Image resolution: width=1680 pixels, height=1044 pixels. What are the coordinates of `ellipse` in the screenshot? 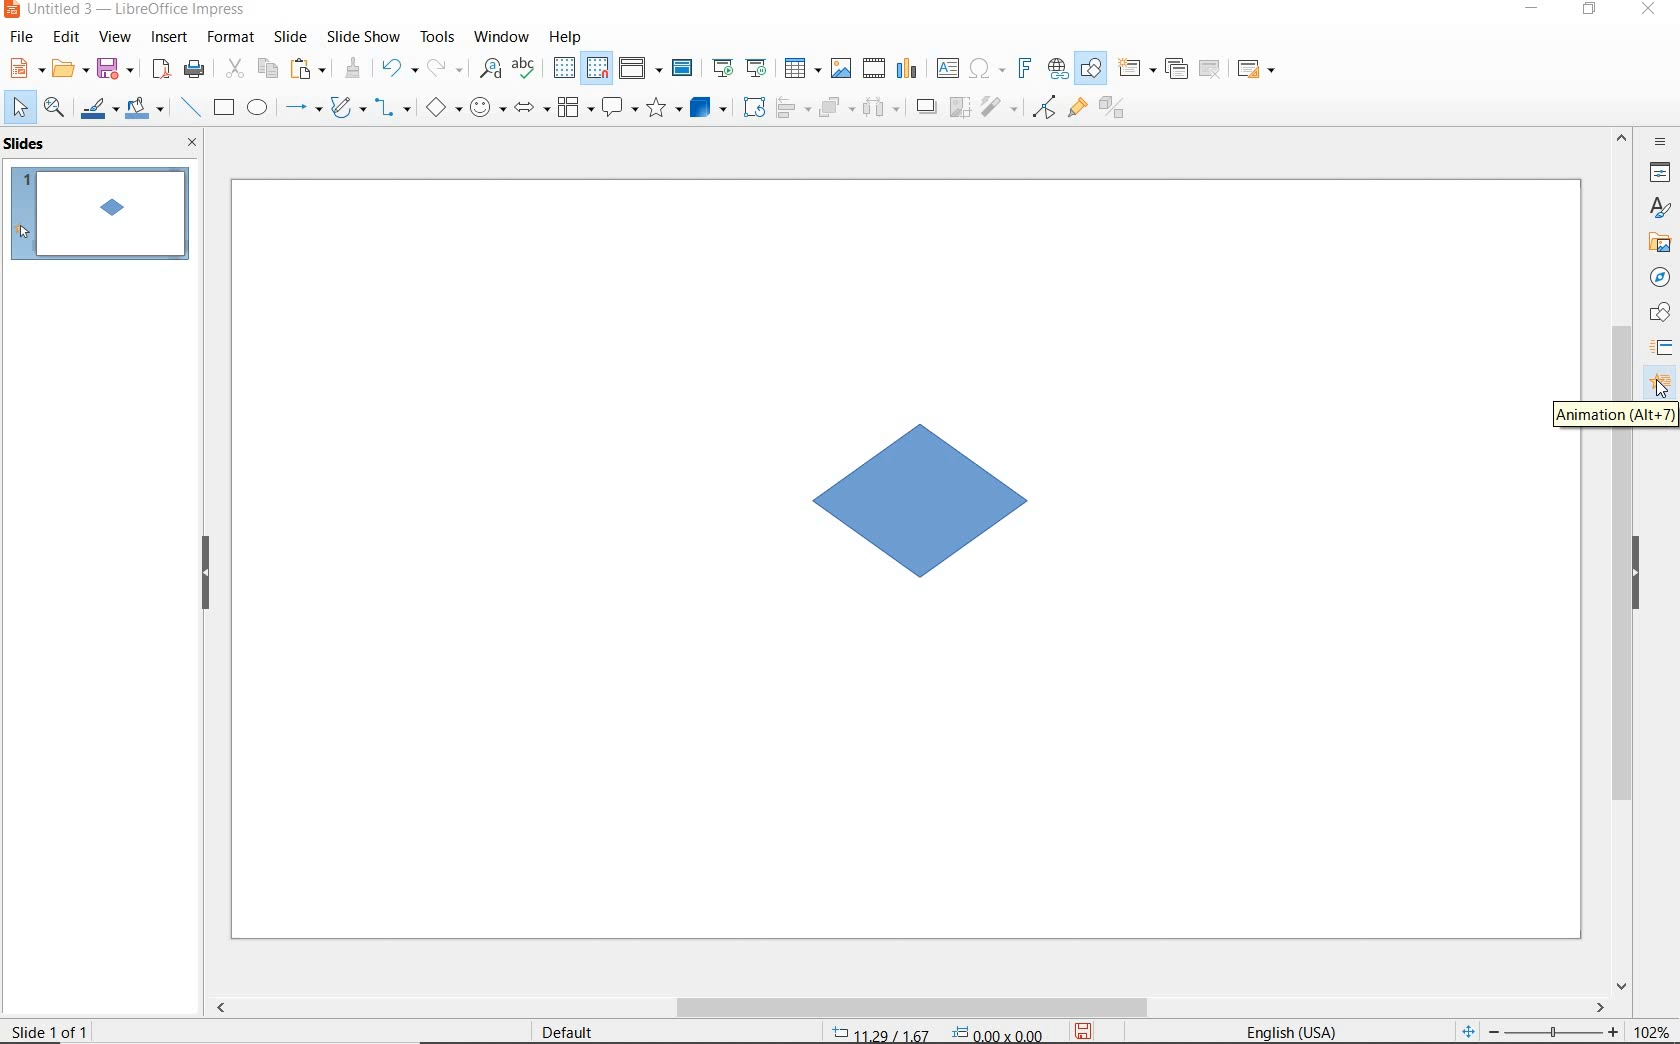 It's located at (257, 107).